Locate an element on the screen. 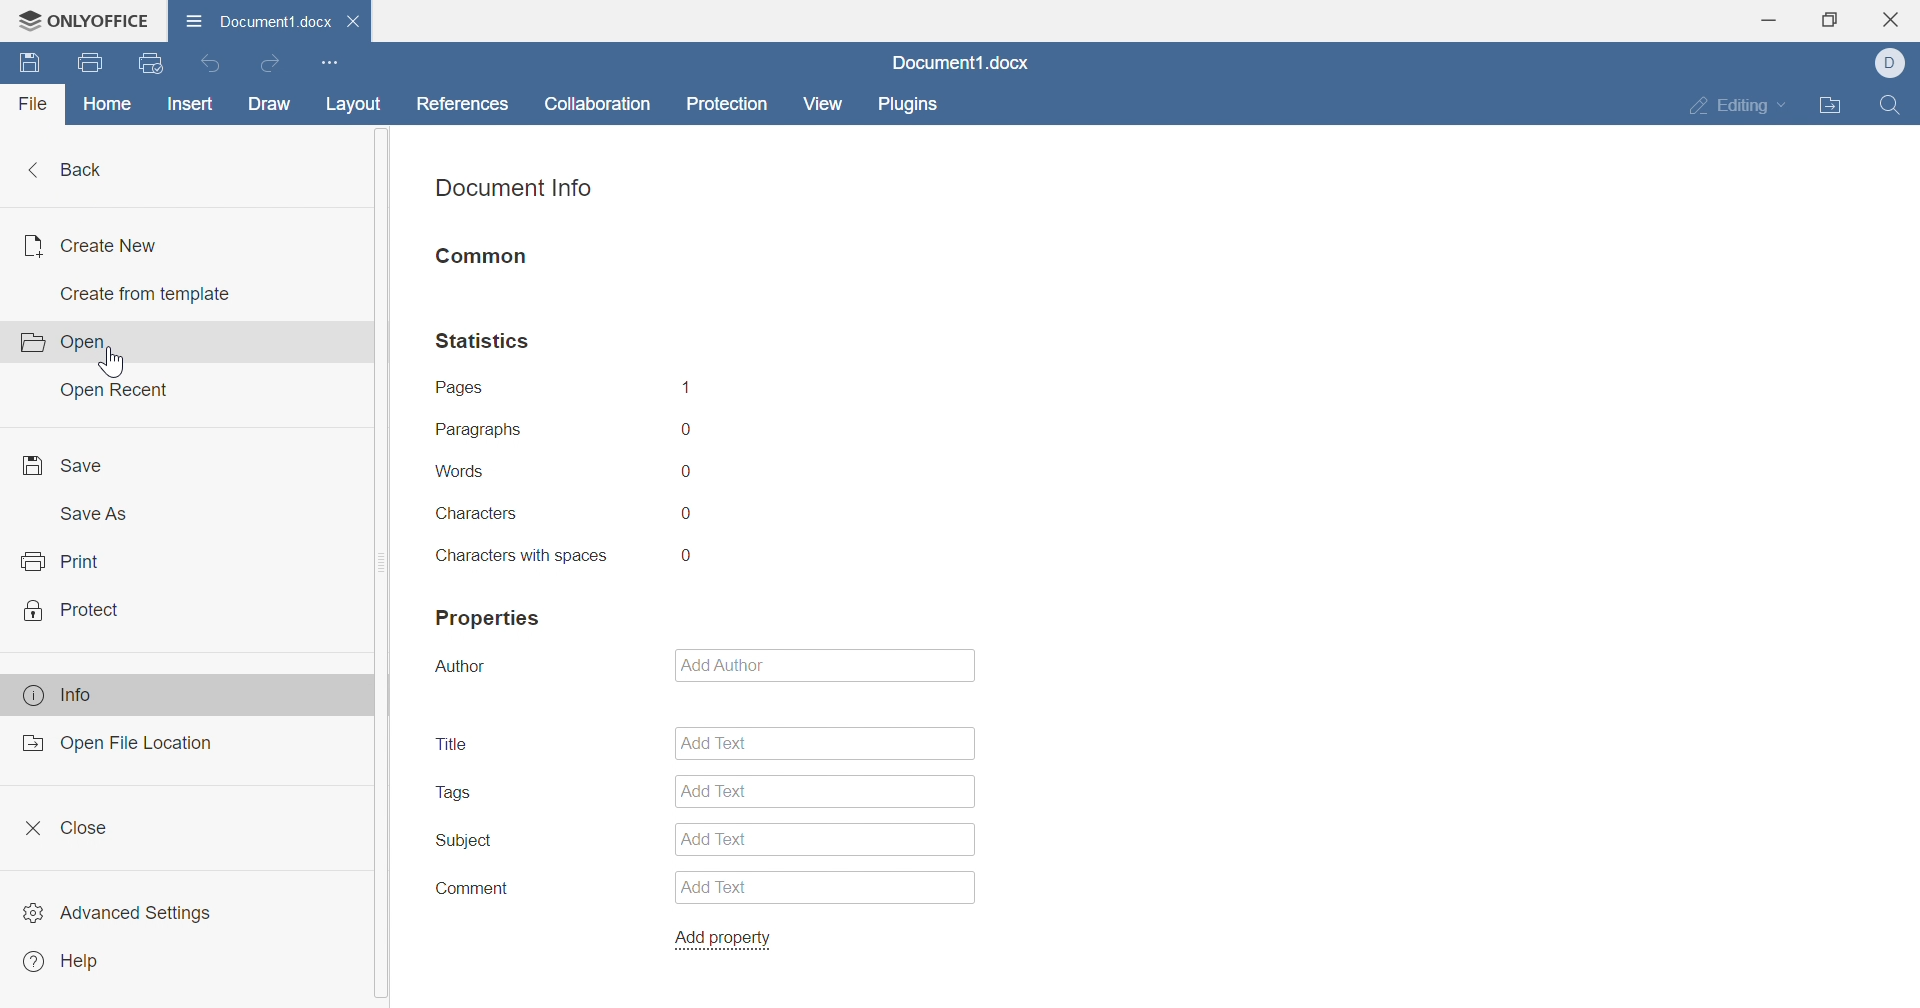  open is located at coordinates (64, 343).